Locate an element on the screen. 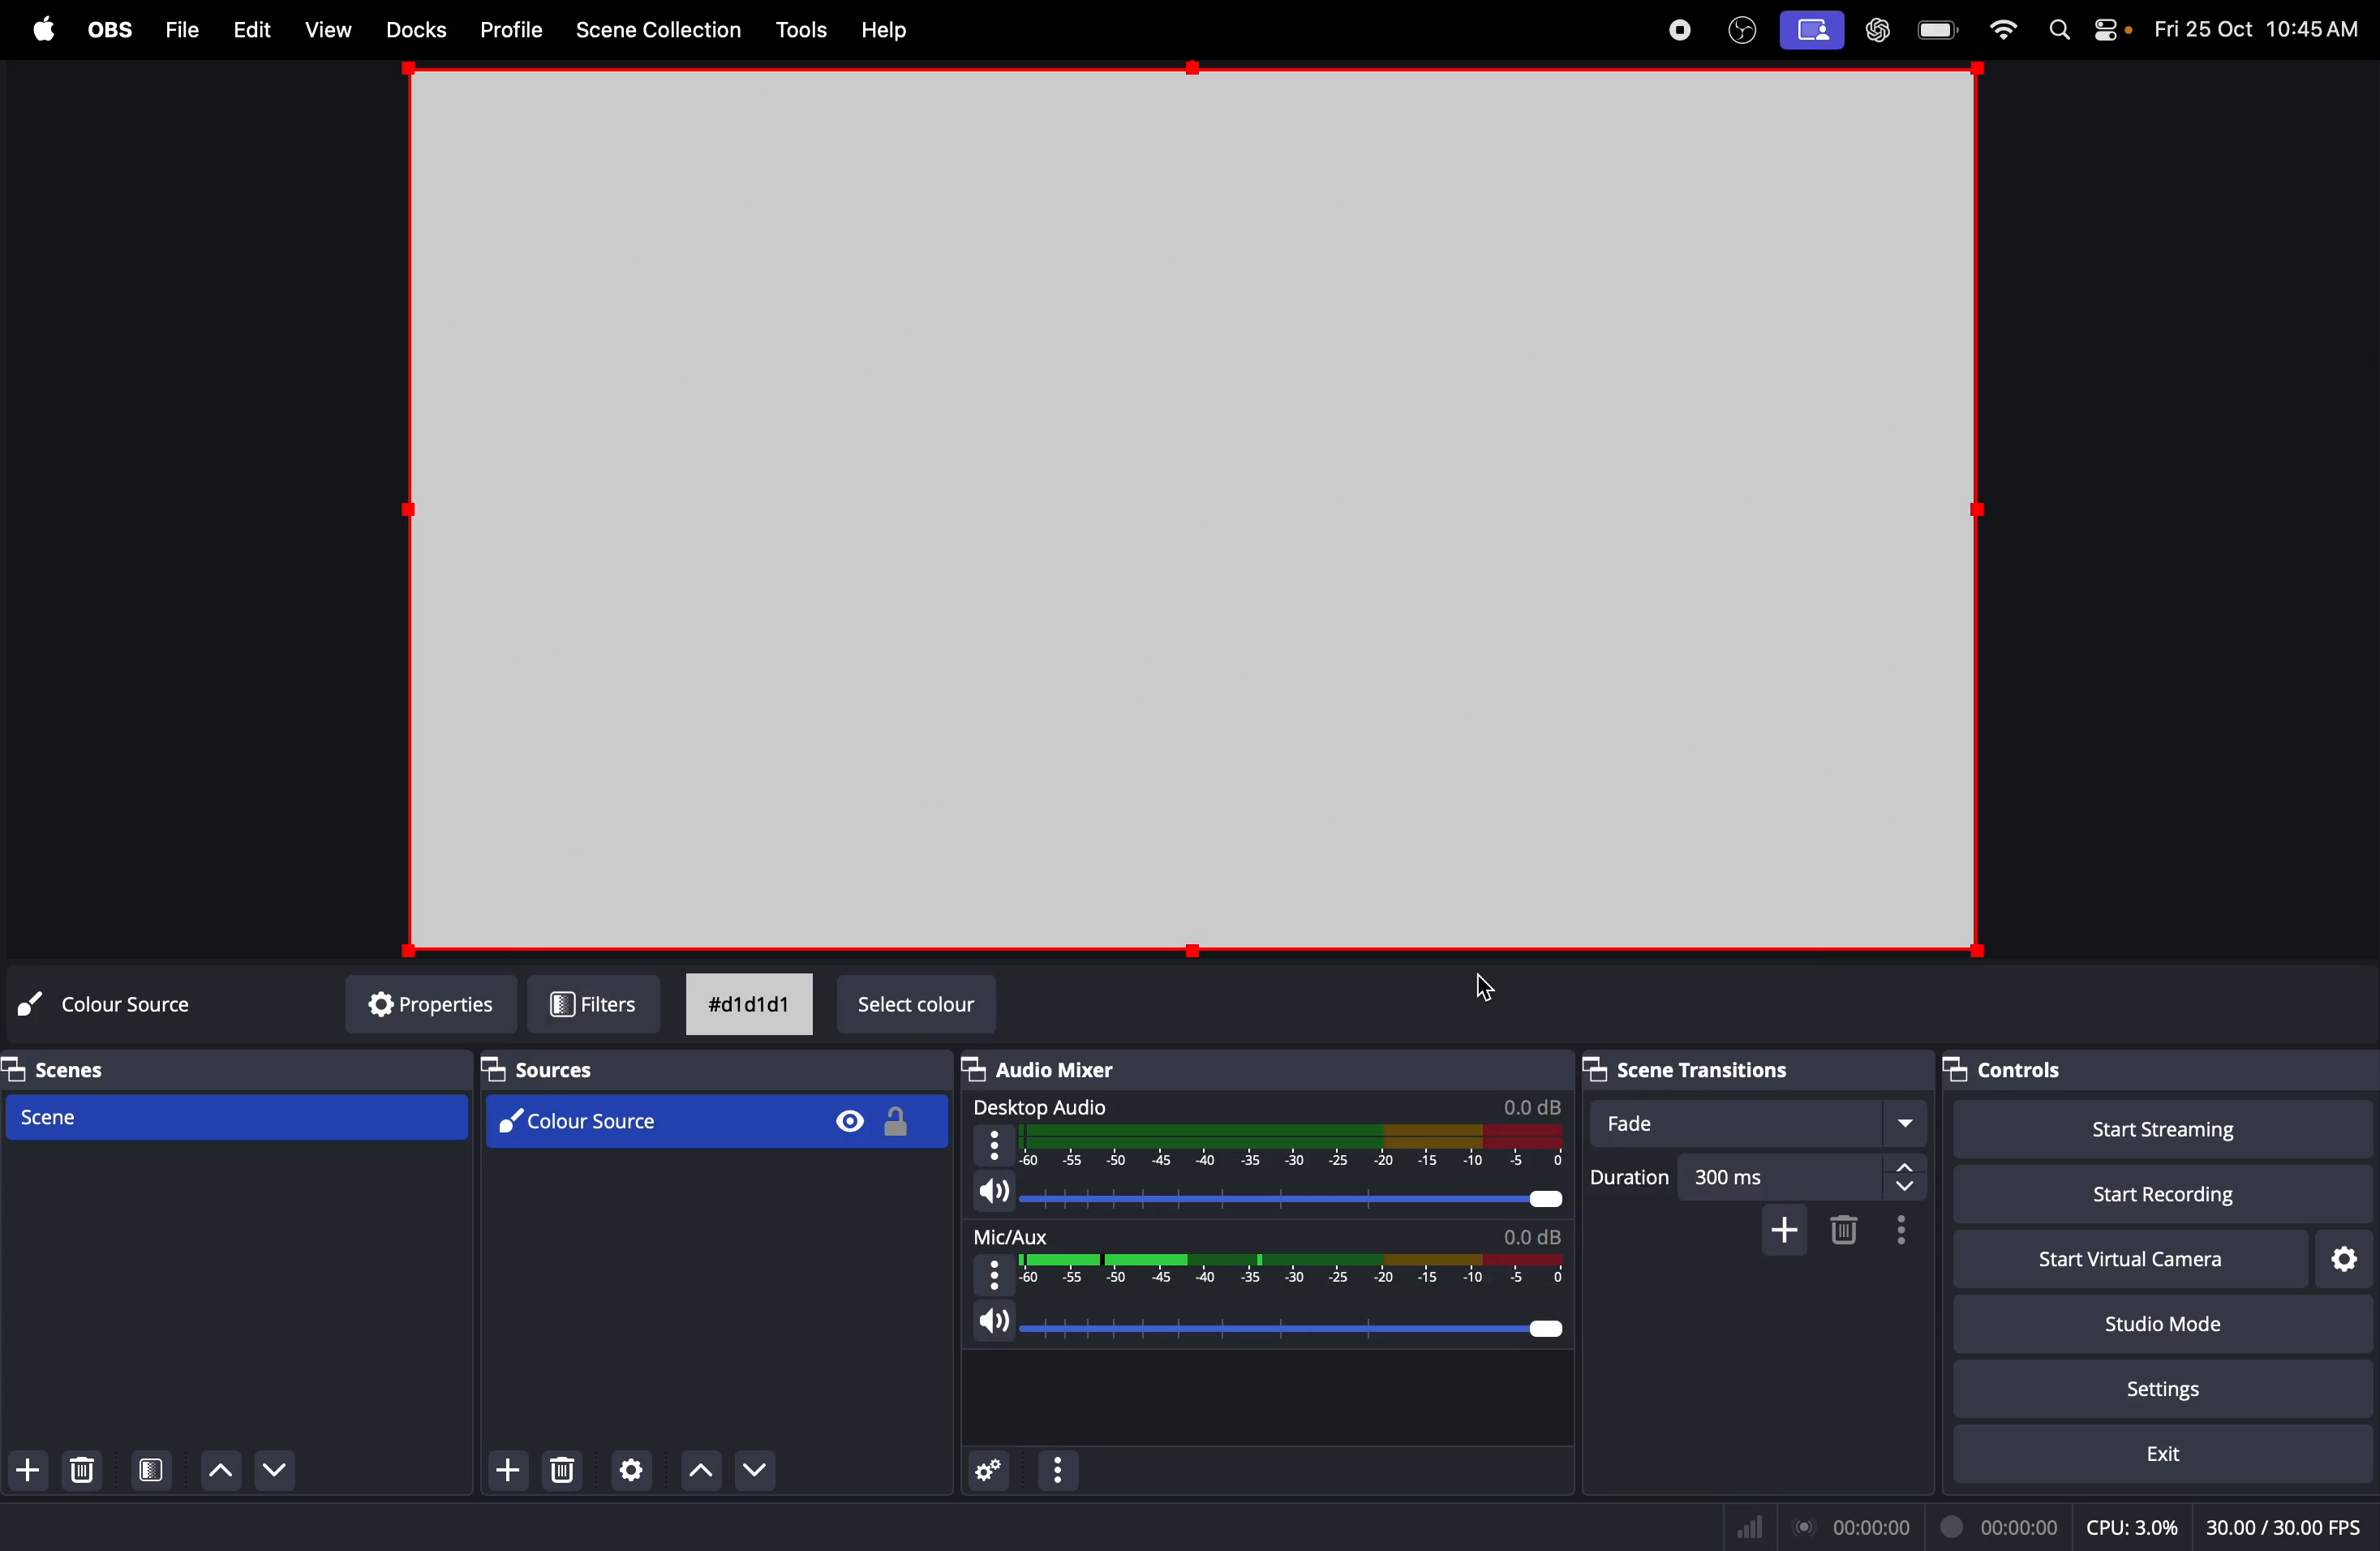 This screenshot has width=2380, height=1551. Scene is located at coordinates (243, 1113).